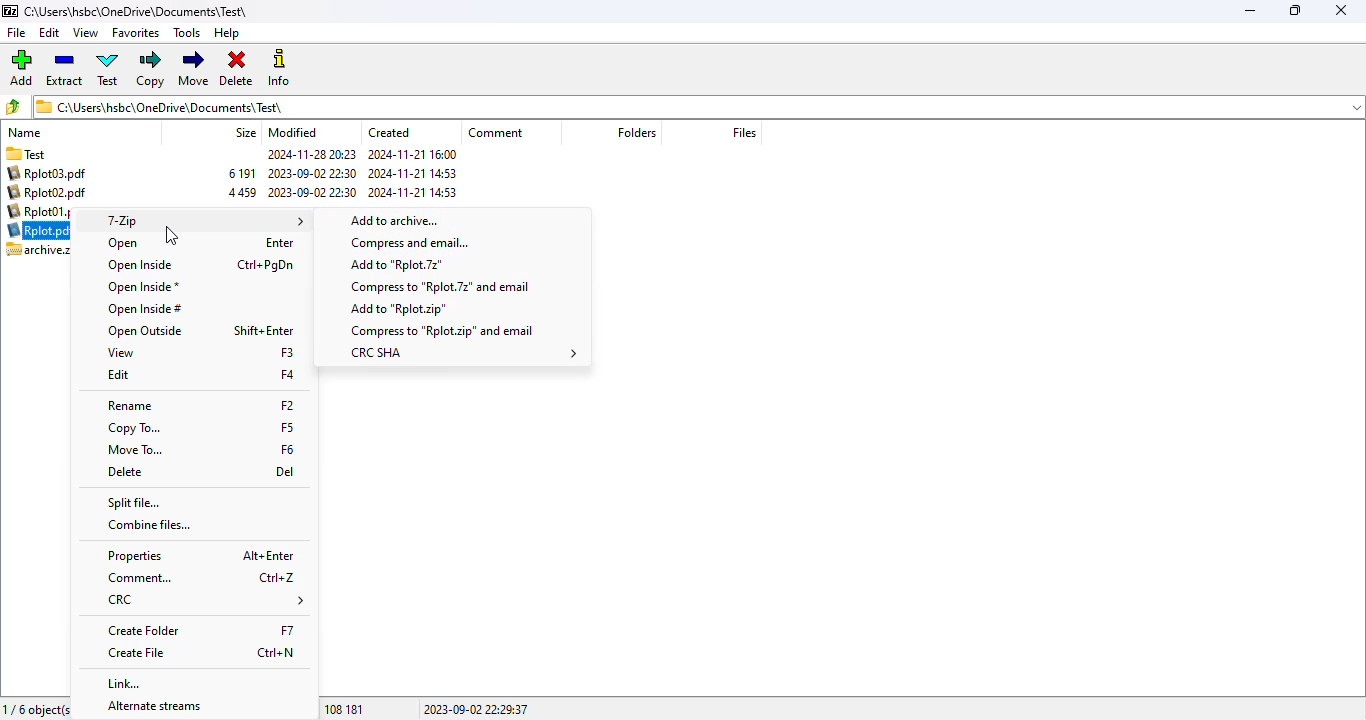  Describe the element at coordinates (440, 286) in the screenshot. I see `compress to .7z file and email` at that location.